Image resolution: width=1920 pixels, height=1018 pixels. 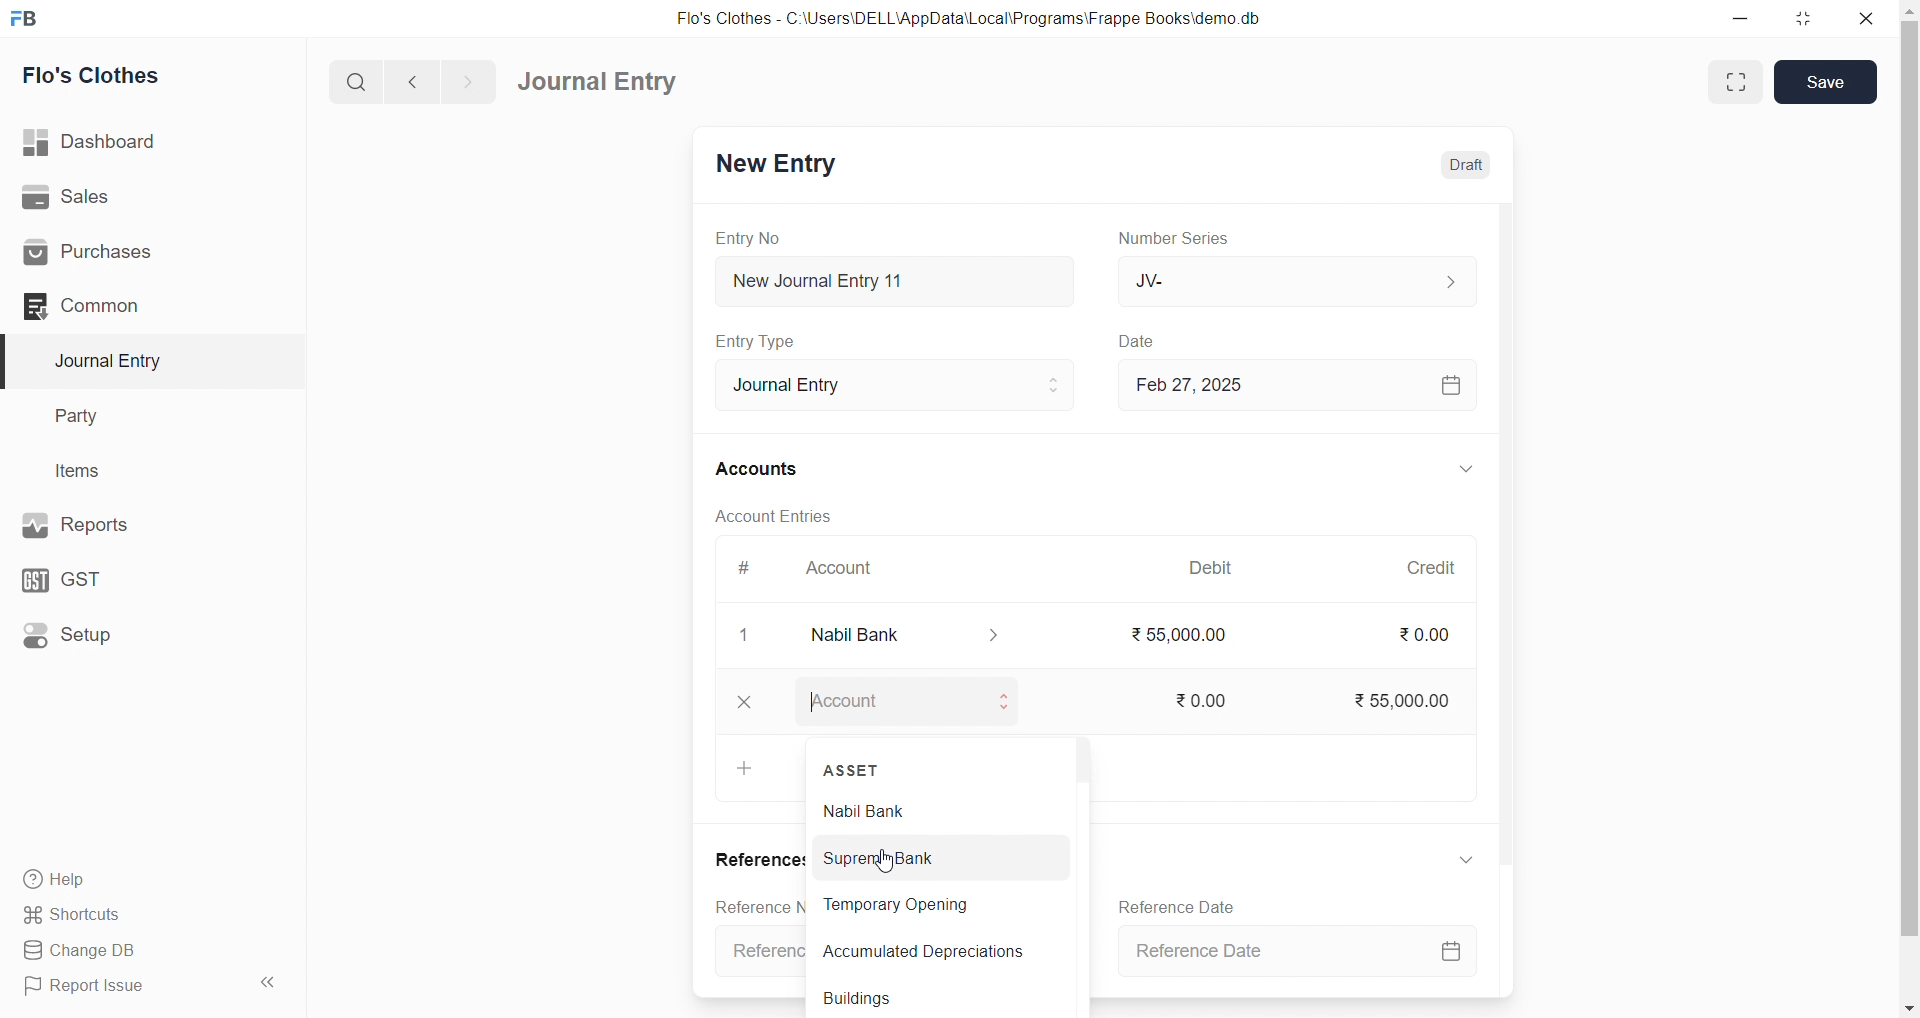 What do you see at coordinates (761, 948) in the screenshot?
I see `Reference Number` at bounding box center [761, 948].